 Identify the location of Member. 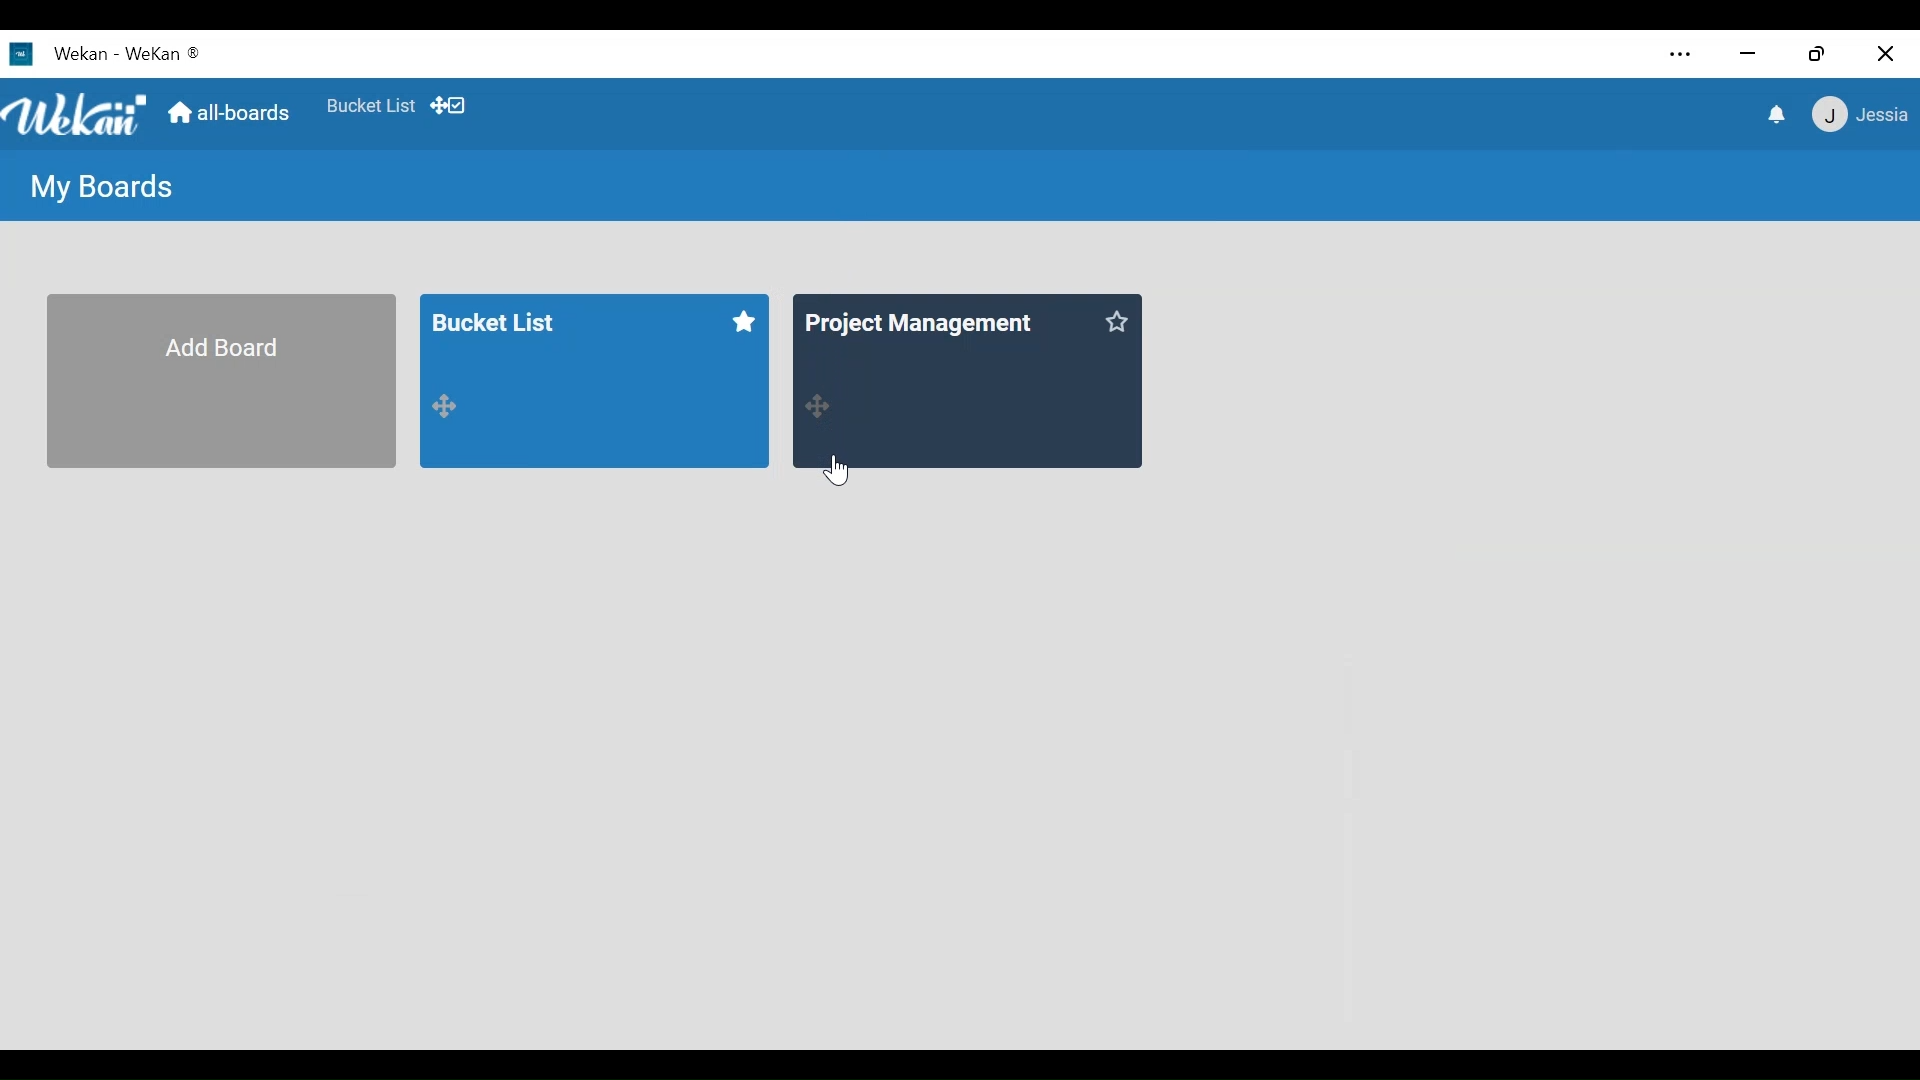
(1863, 113).